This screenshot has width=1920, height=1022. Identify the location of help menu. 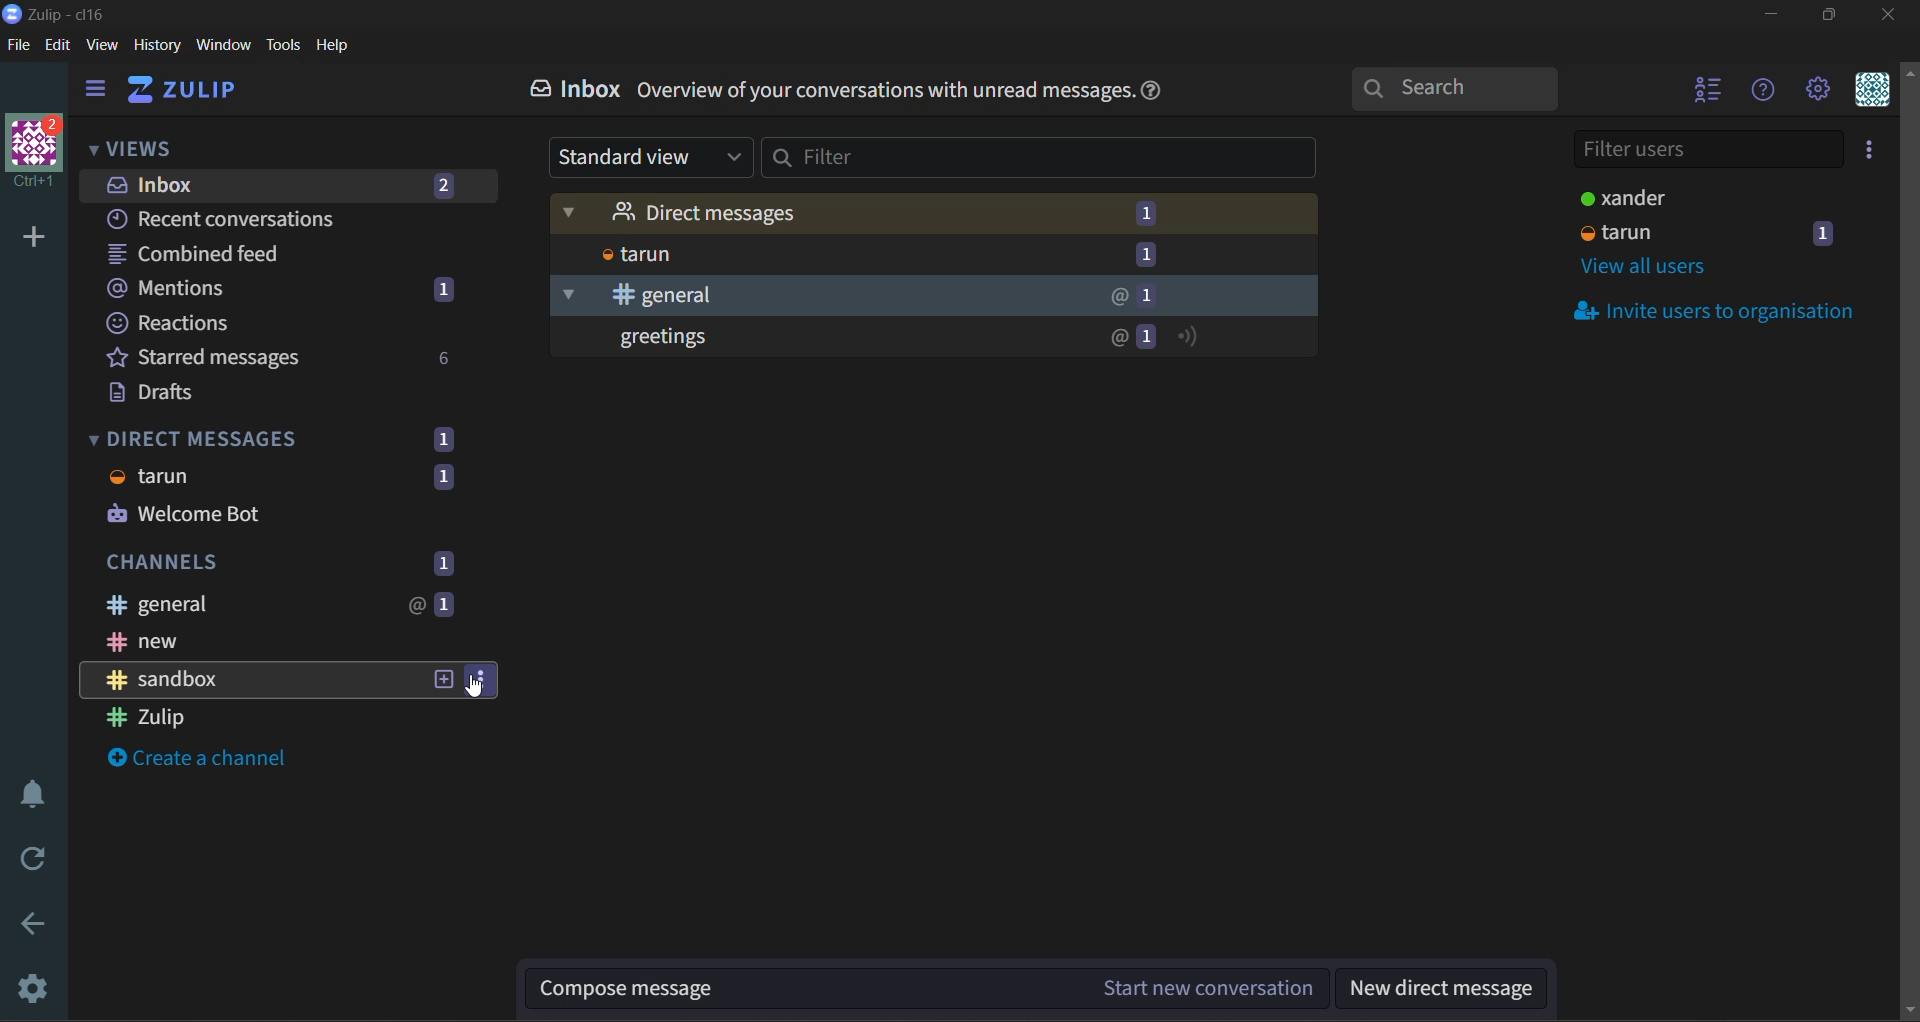
(1762, 91).